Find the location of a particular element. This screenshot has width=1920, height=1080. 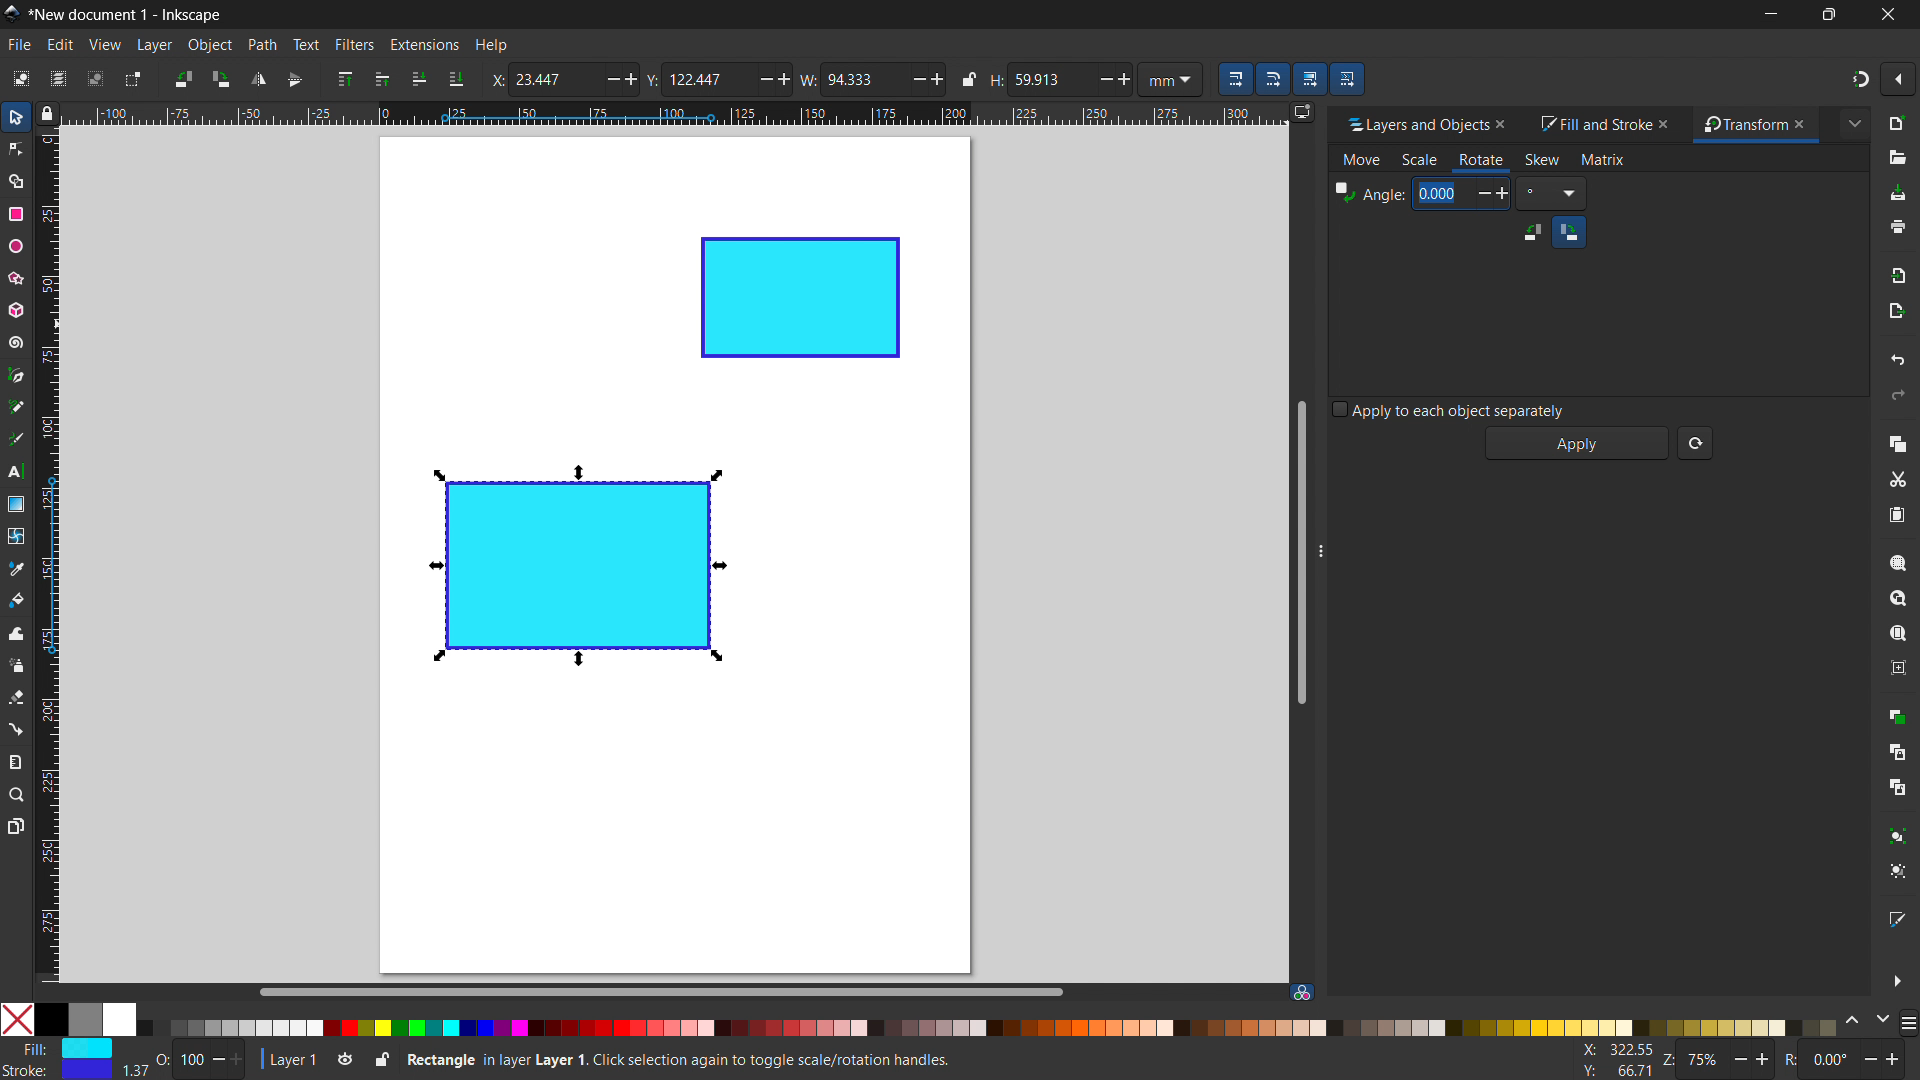

H: 59.913 is located at coordinates (1030, 79).